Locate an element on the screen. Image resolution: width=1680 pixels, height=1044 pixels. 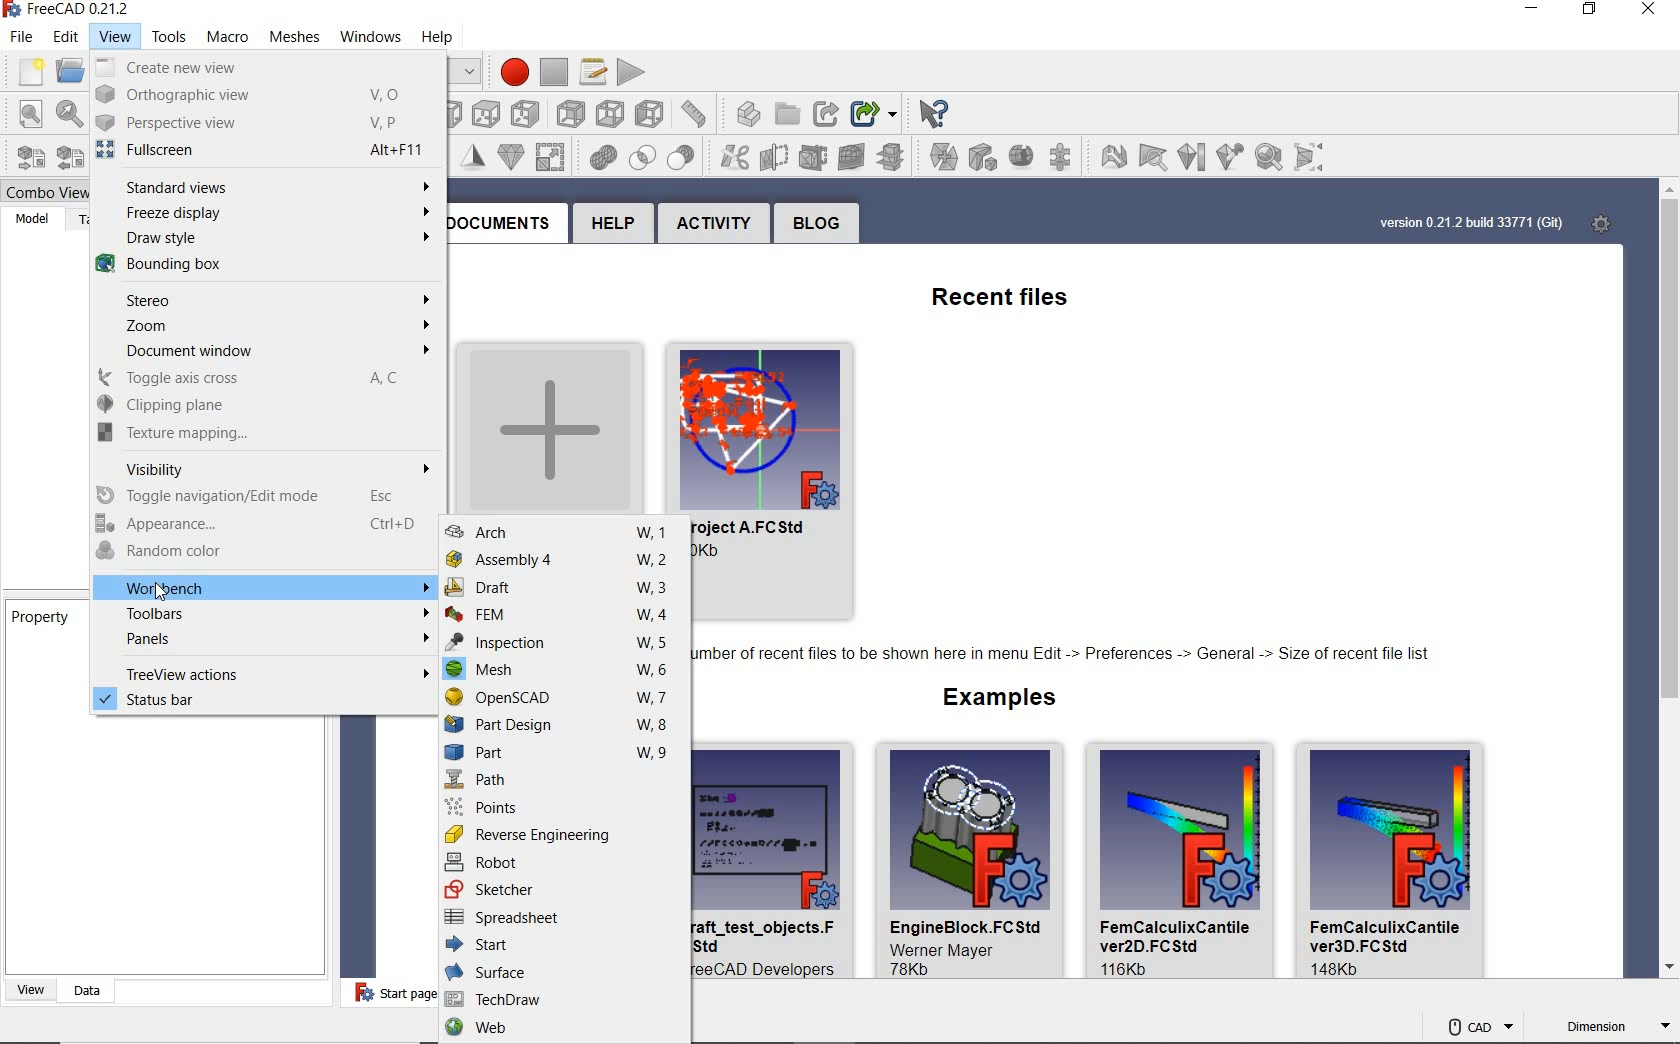
CAD Navigation style is located at coordinates (1475, 1024).